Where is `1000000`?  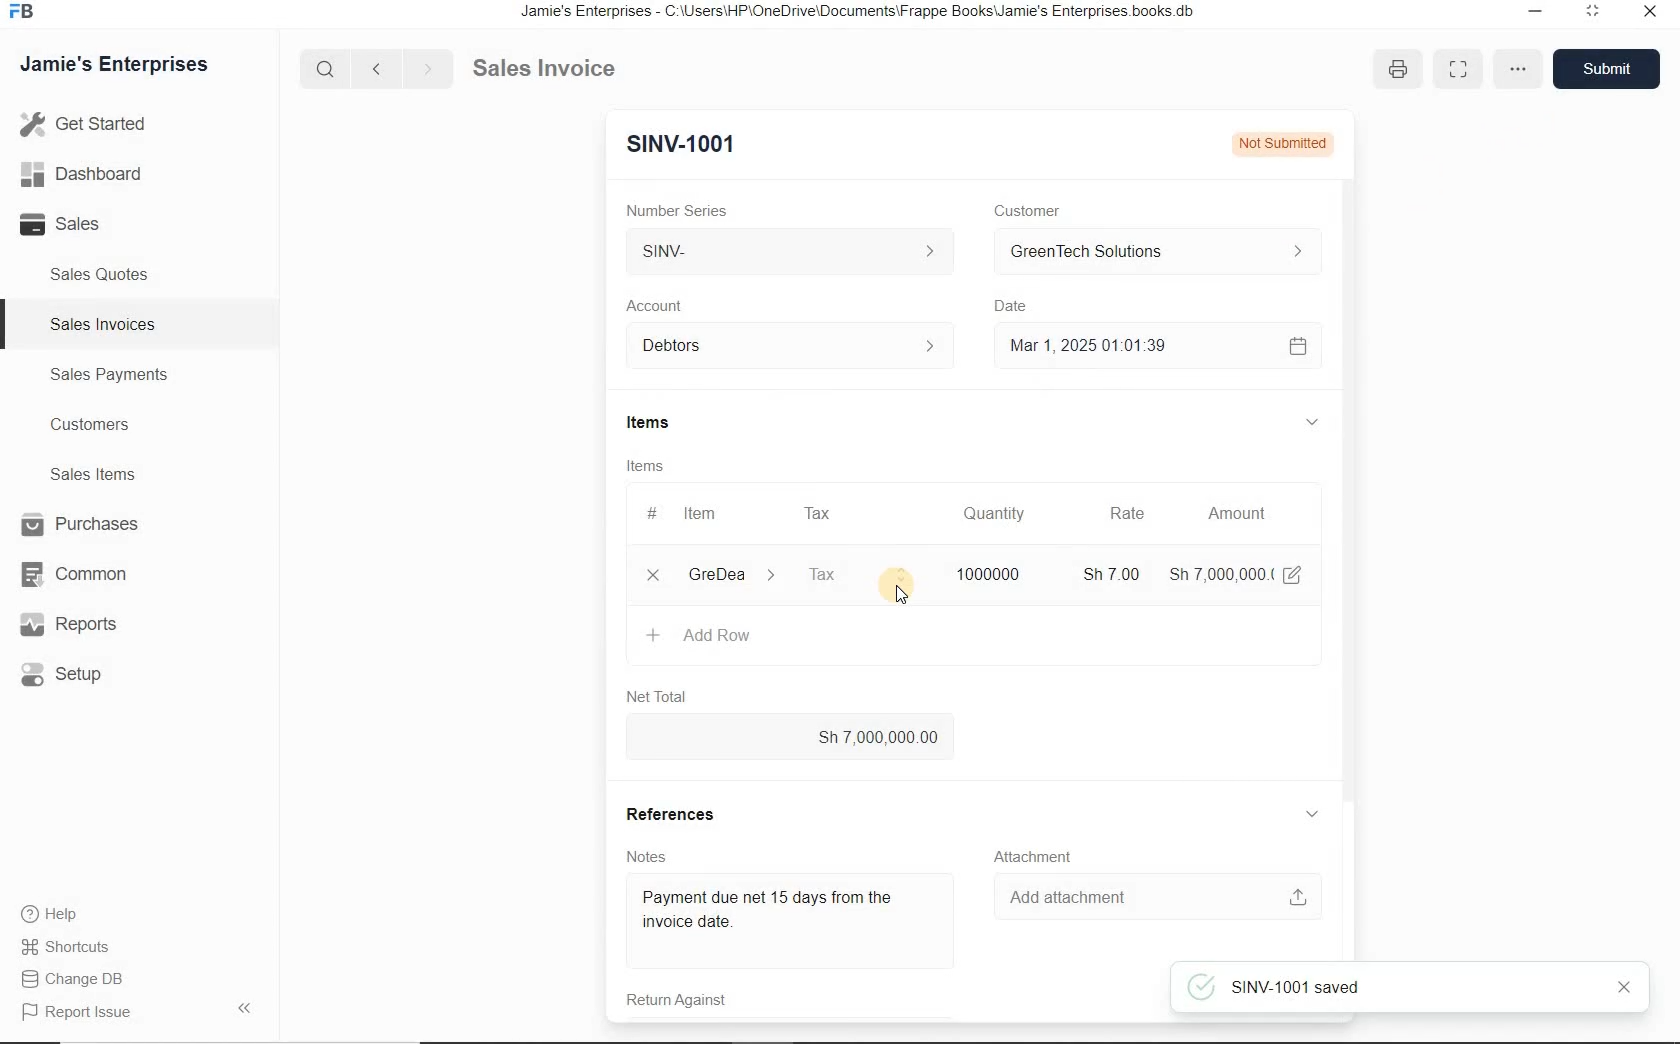 1000000 is located at coordinates (985, 573).